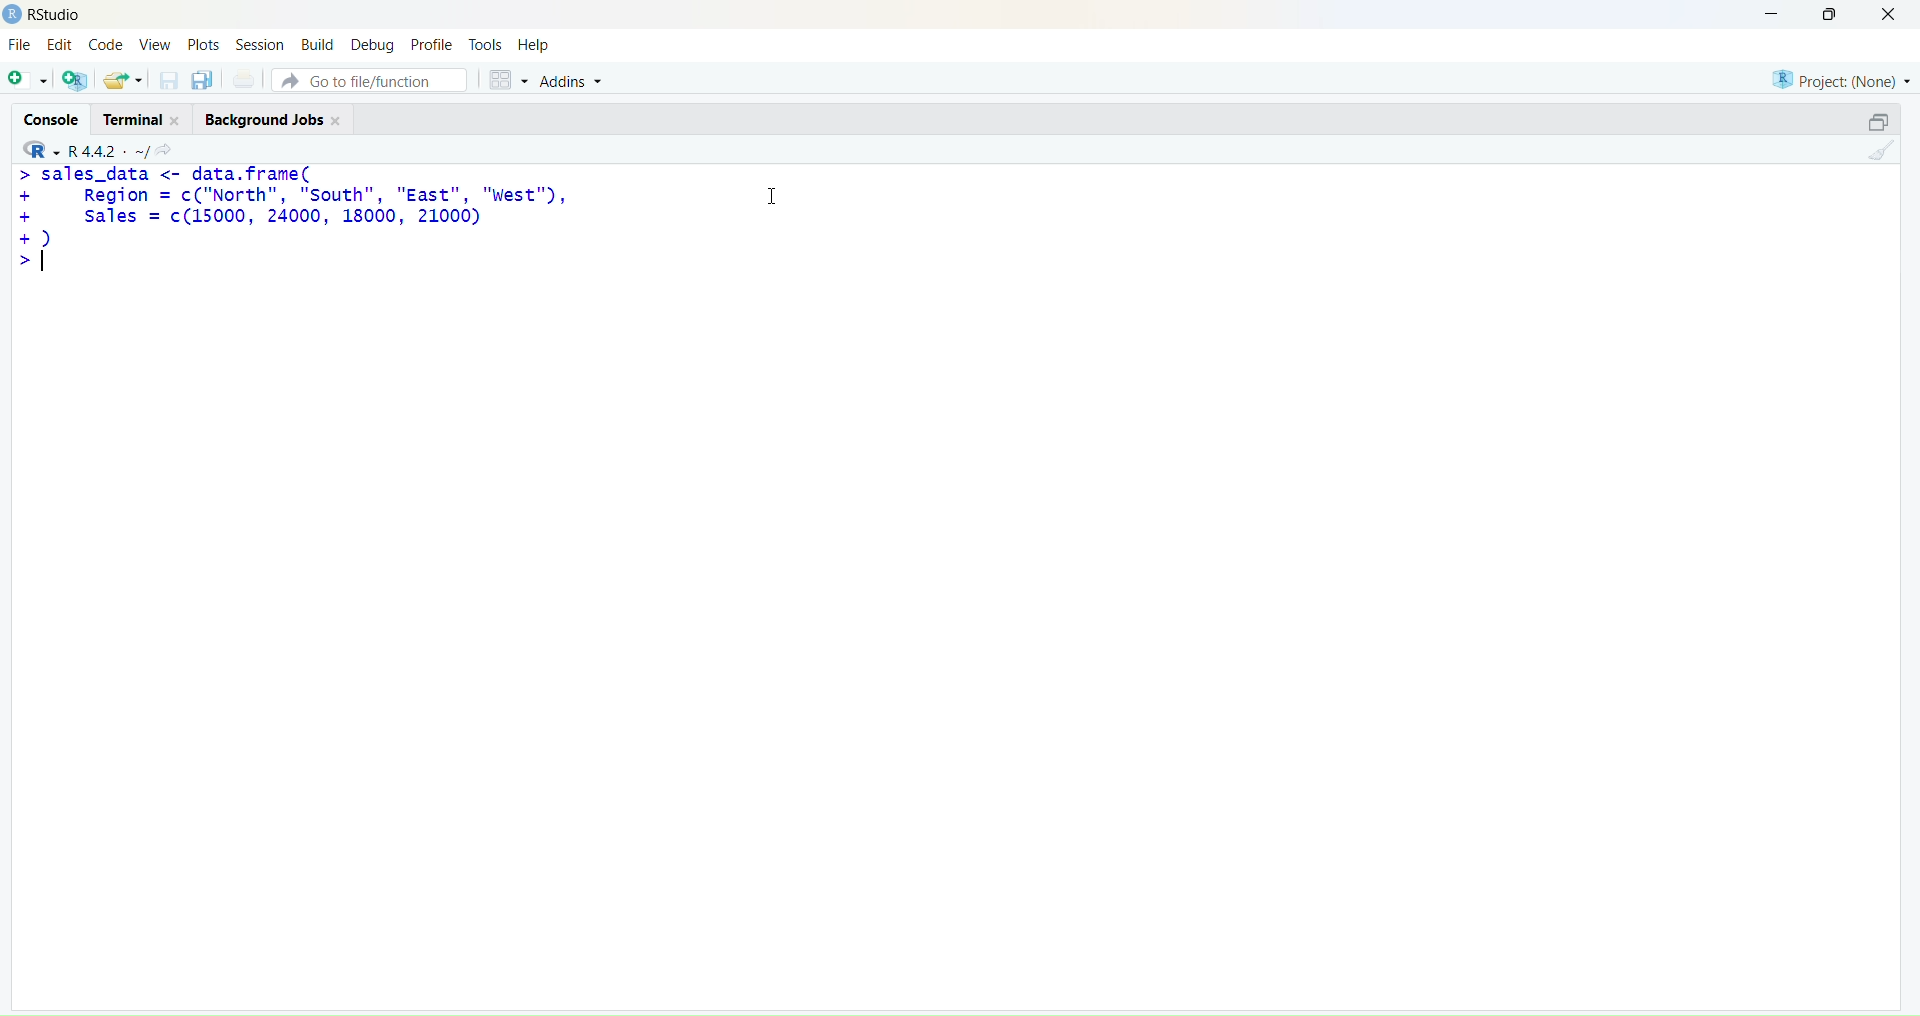 Image resolution: width=1920 pixels, height=1016 pixels. What do you see at coordinates (572, 81) in the screenshot?
I see `Addins ~` at bounding box center [572, 81].